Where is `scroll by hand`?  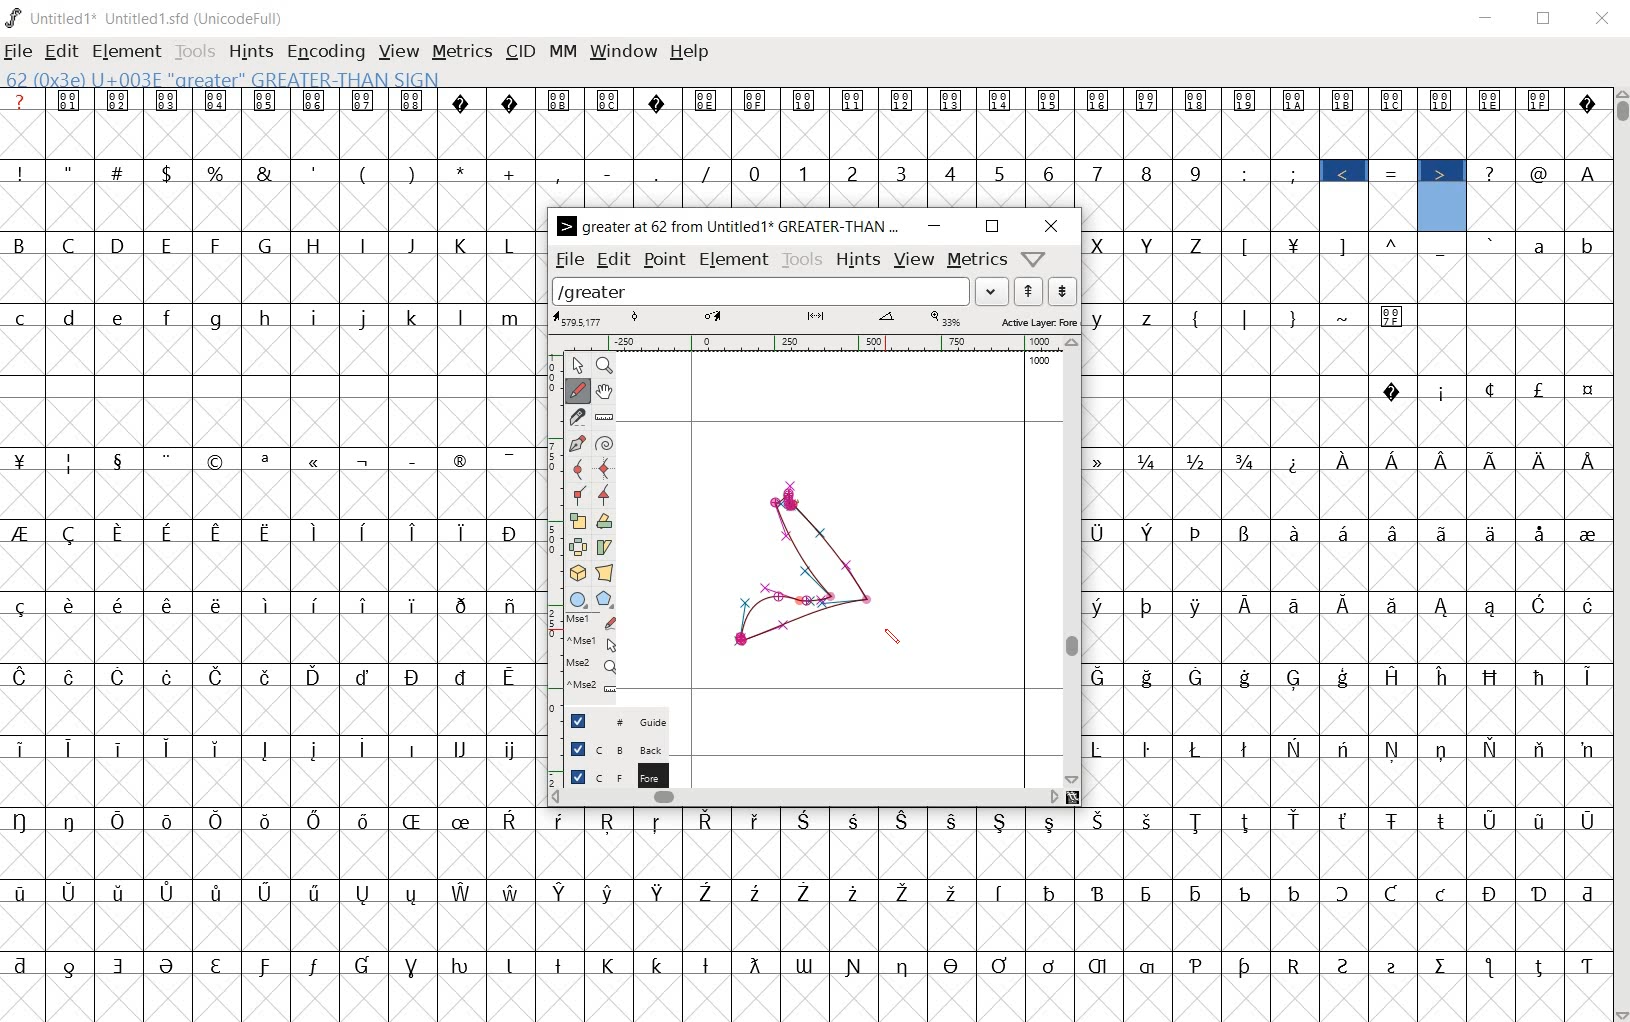
scroll by hand is located at coordinates (602, 391).